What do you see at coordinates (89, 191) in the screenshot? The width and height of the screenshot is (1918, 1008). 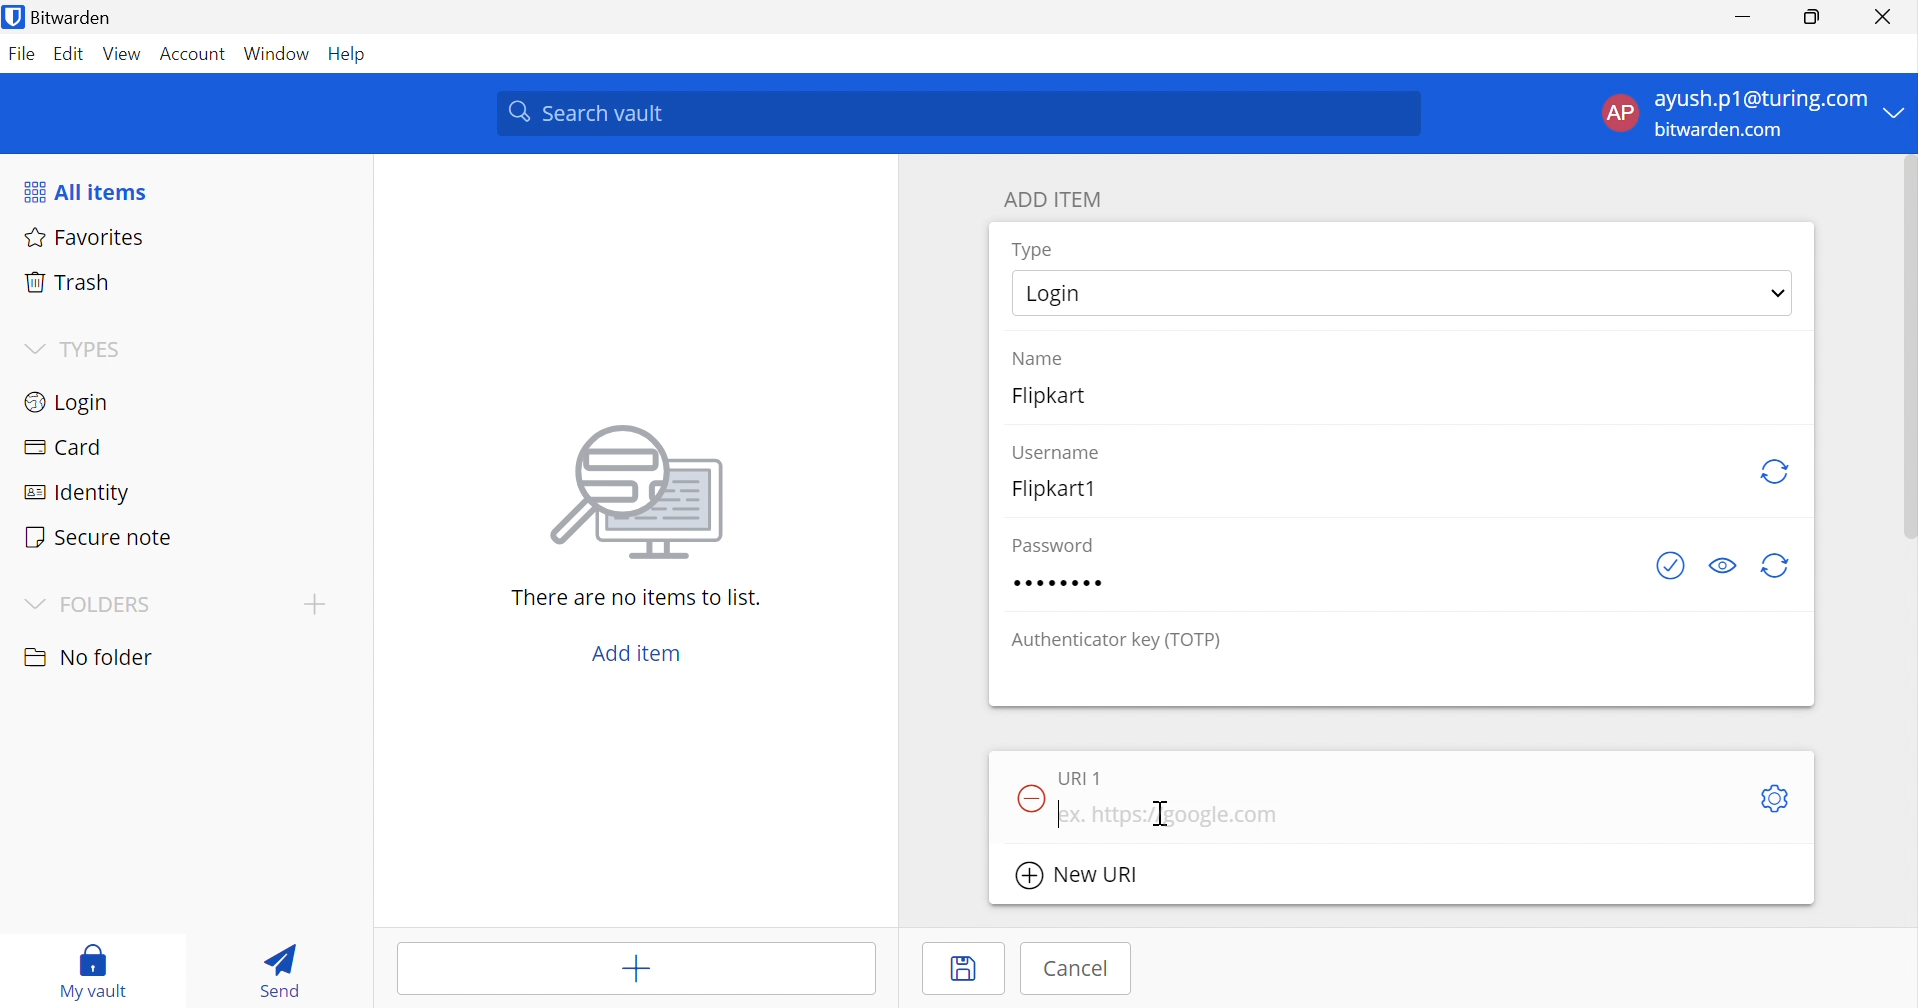 I see `All items` at bounding box center [89, 191].